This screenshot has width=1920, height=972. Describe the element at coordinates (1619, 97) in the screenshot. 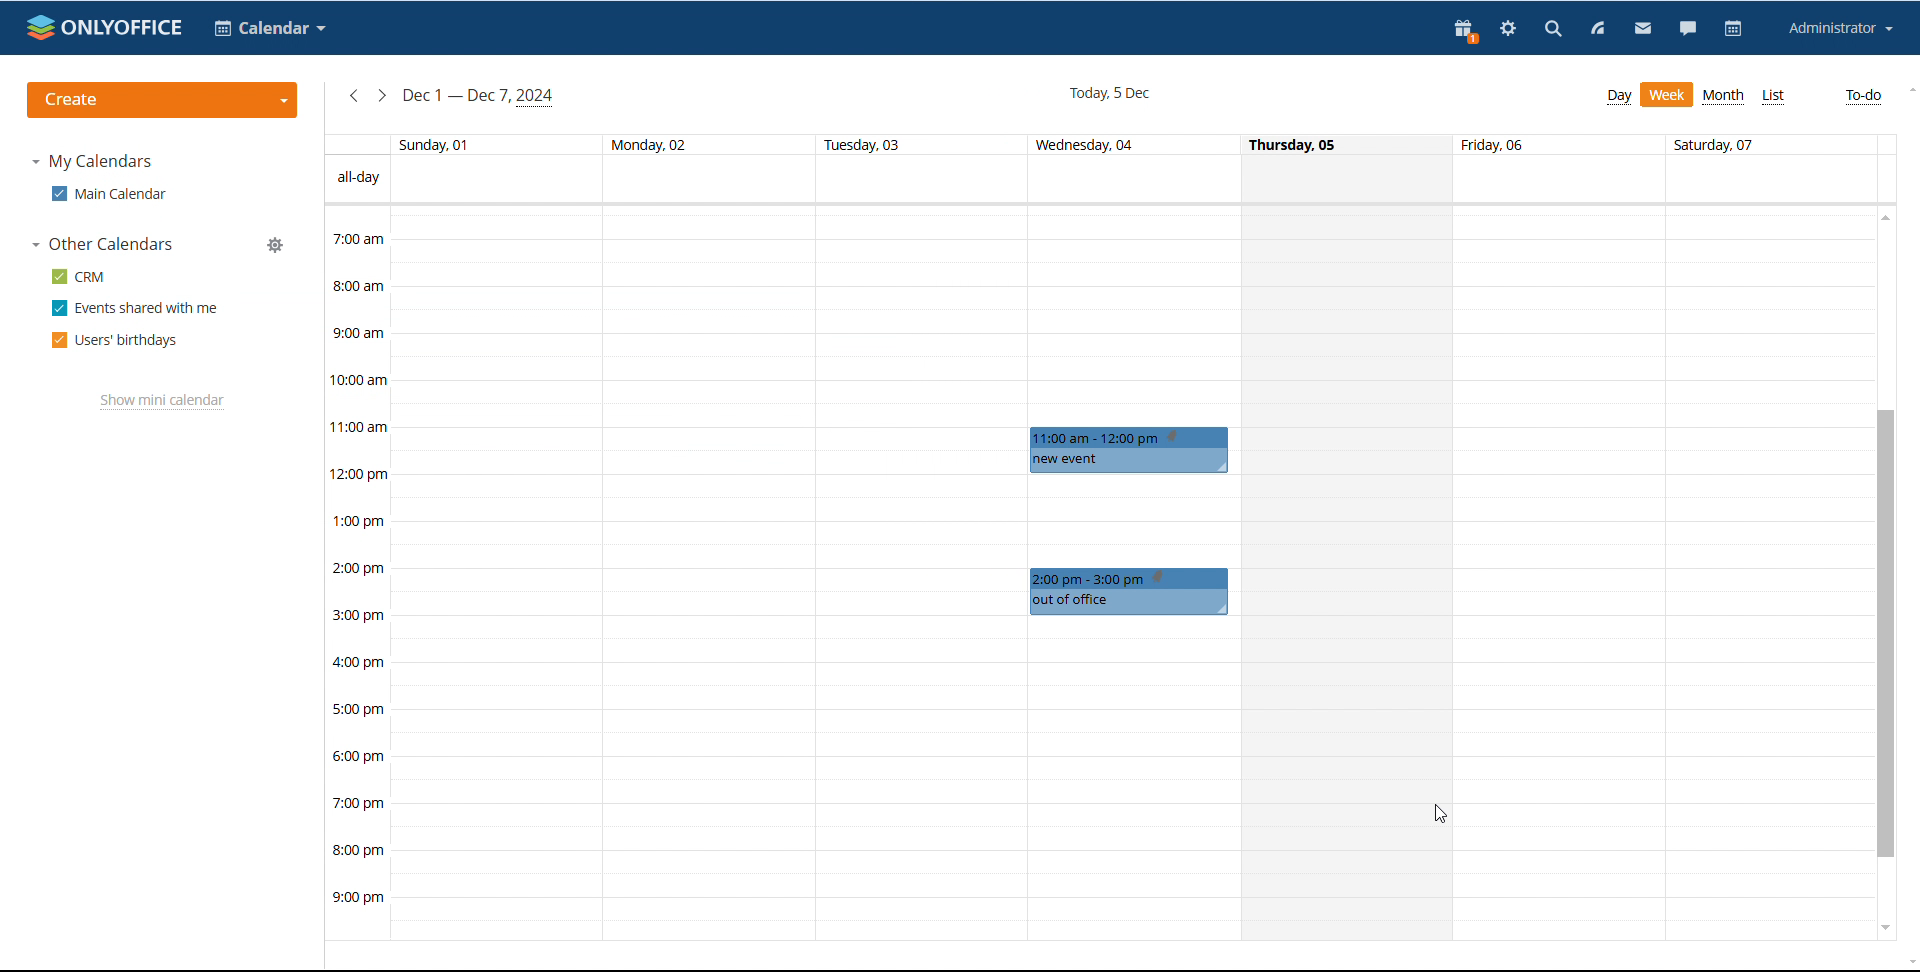

I see `day view` at that location.